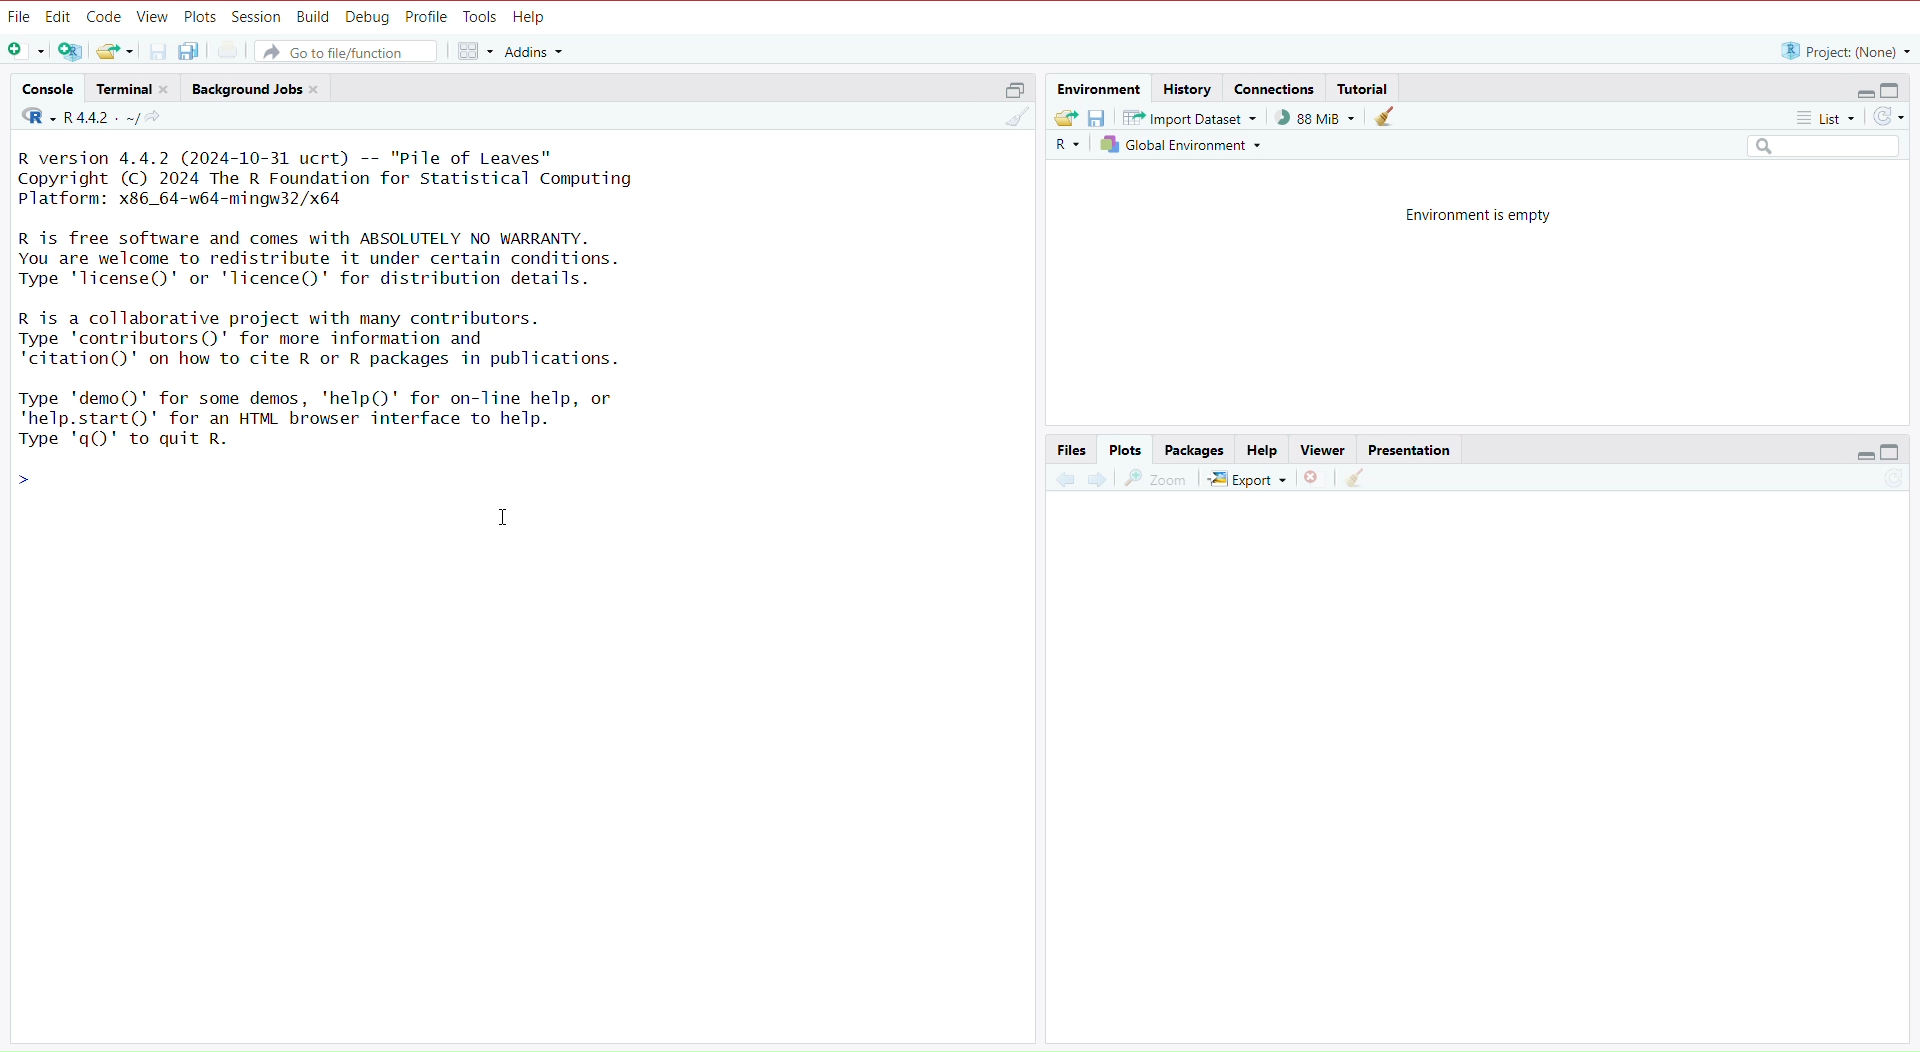 Image resolution: width=1920 pixels, height=1052 pixels. Describe the element at coordinates (368, 18) in the screenshot. I see `debug` at that location.